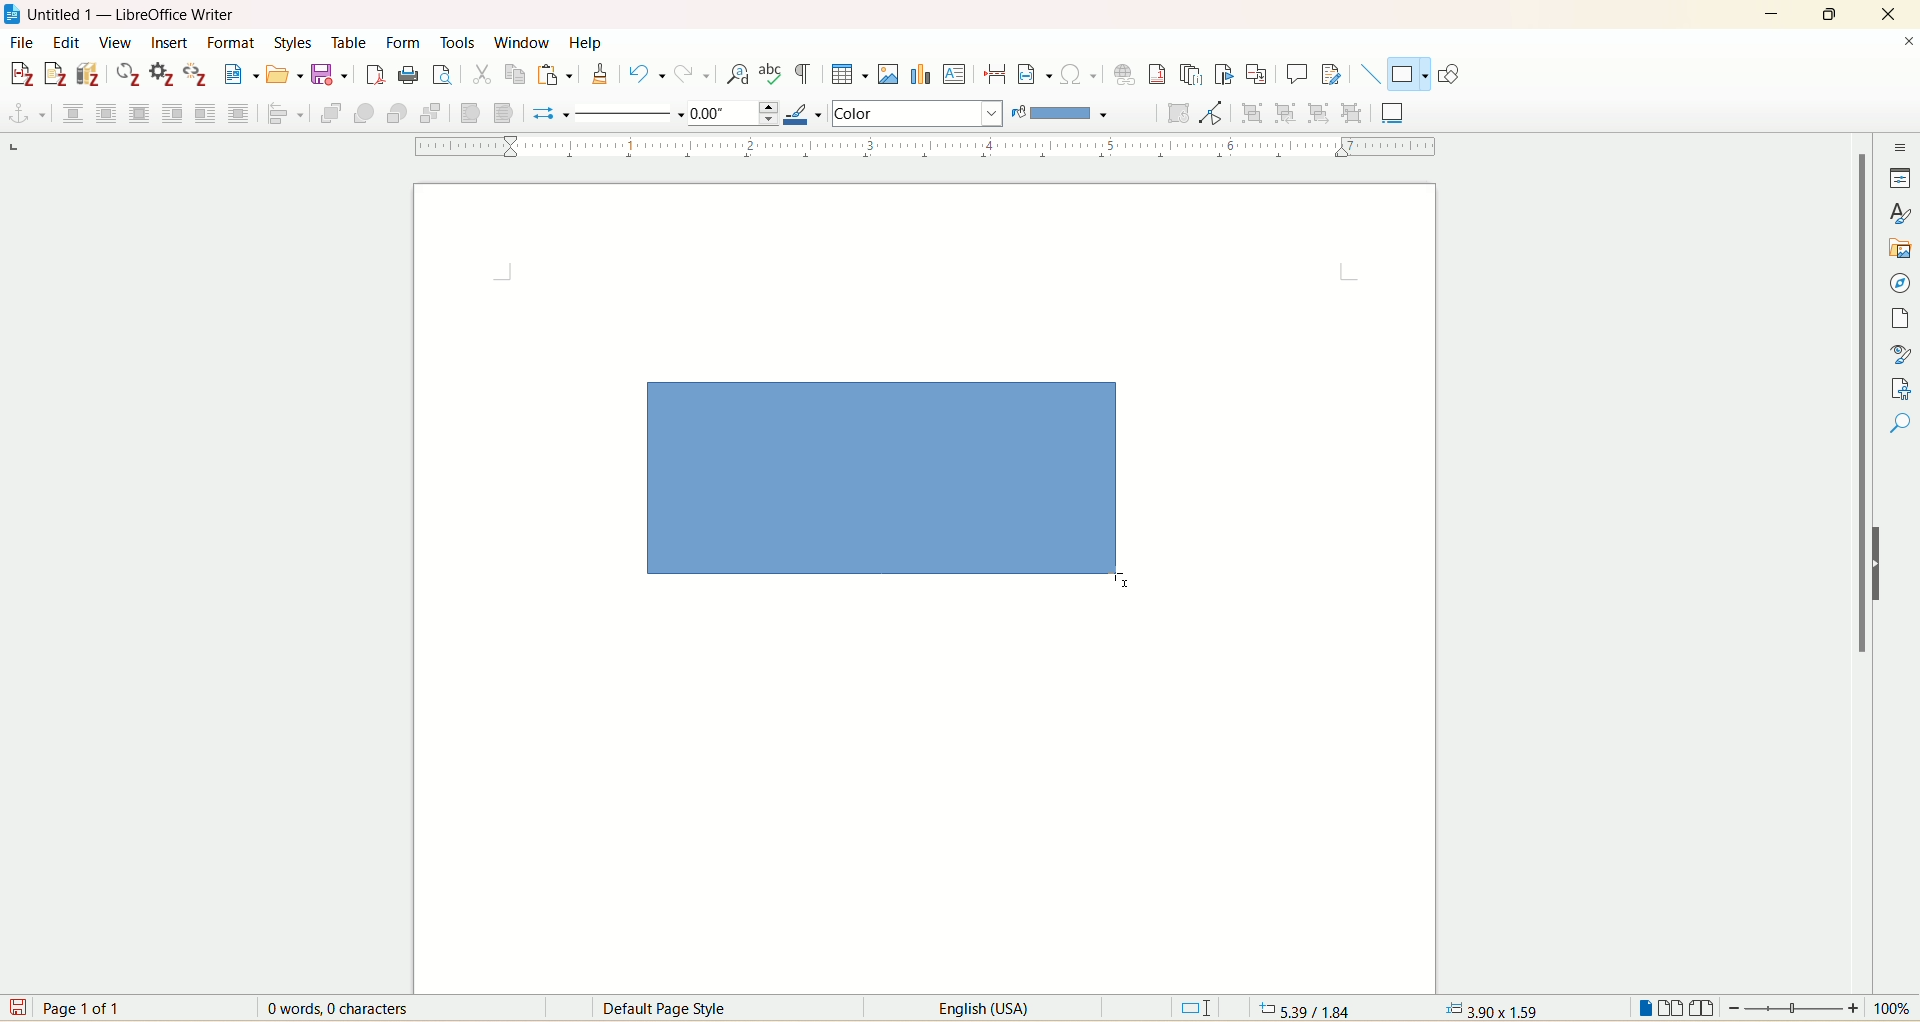  Describe the element at coordinates (407, 44) in the screenshot. I see `form` at that location.